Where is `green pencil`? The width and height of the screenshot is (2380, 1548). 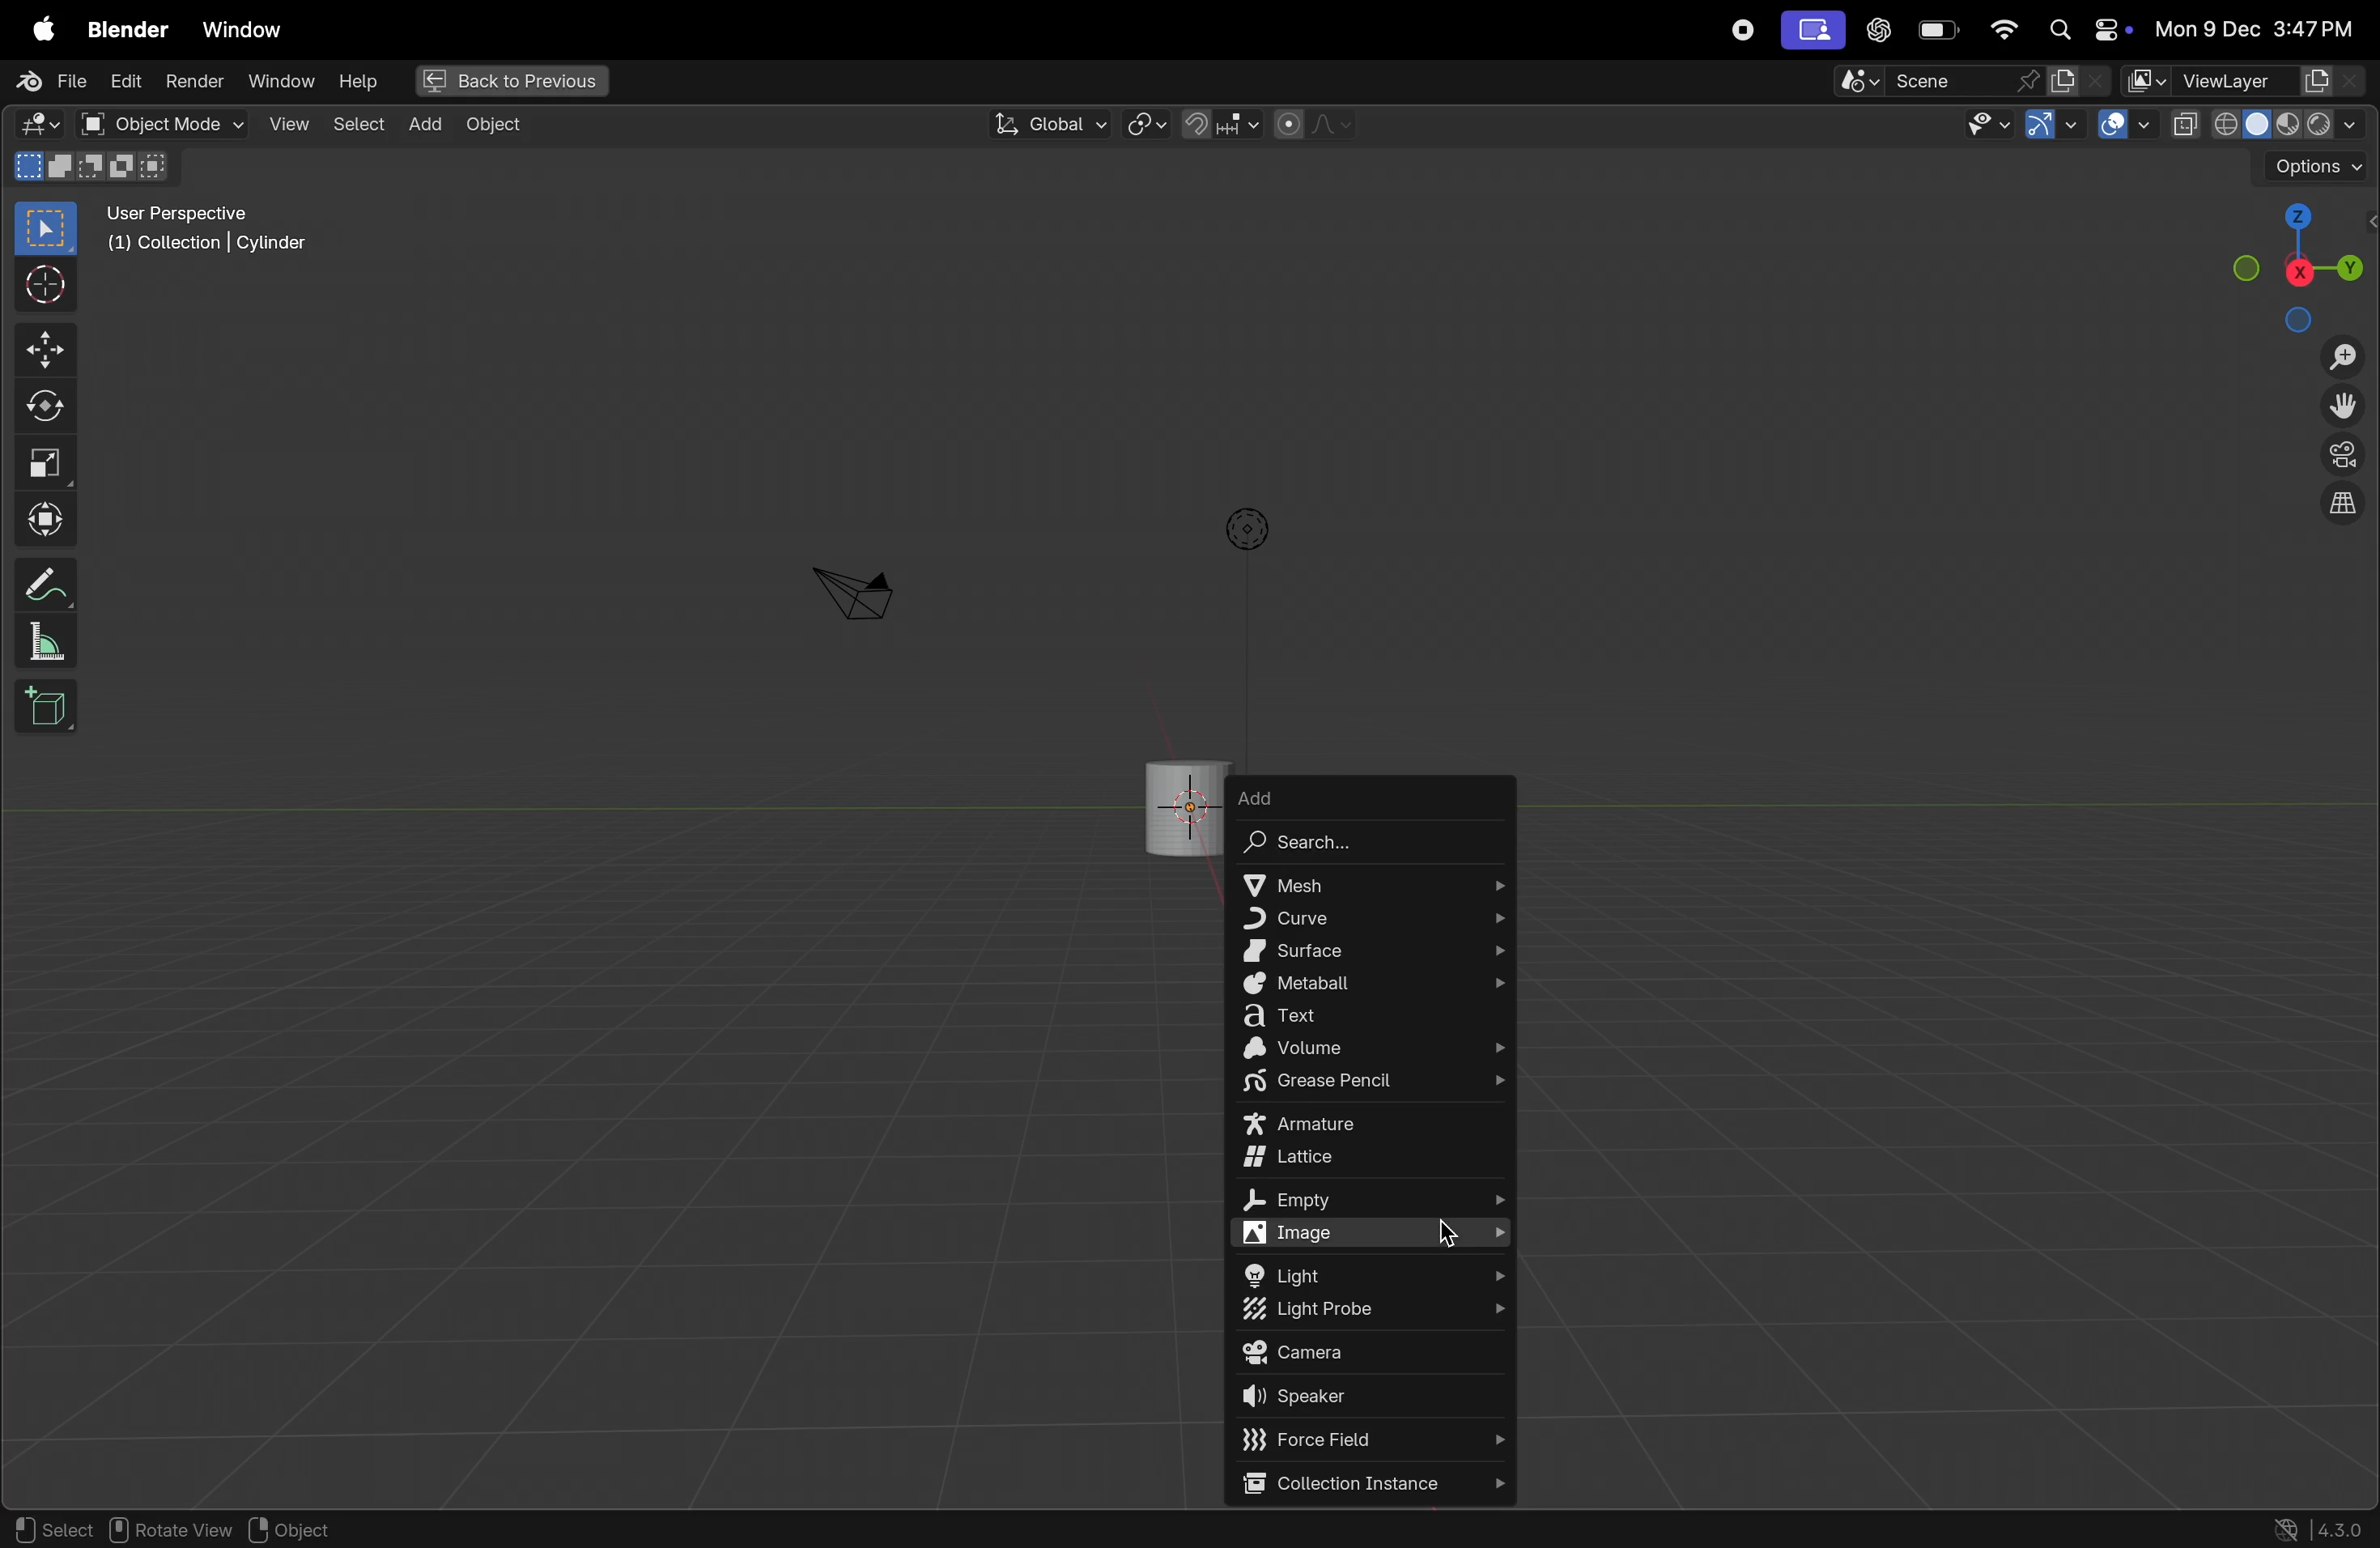
green pencil is located at coordinates (1373, 1084).